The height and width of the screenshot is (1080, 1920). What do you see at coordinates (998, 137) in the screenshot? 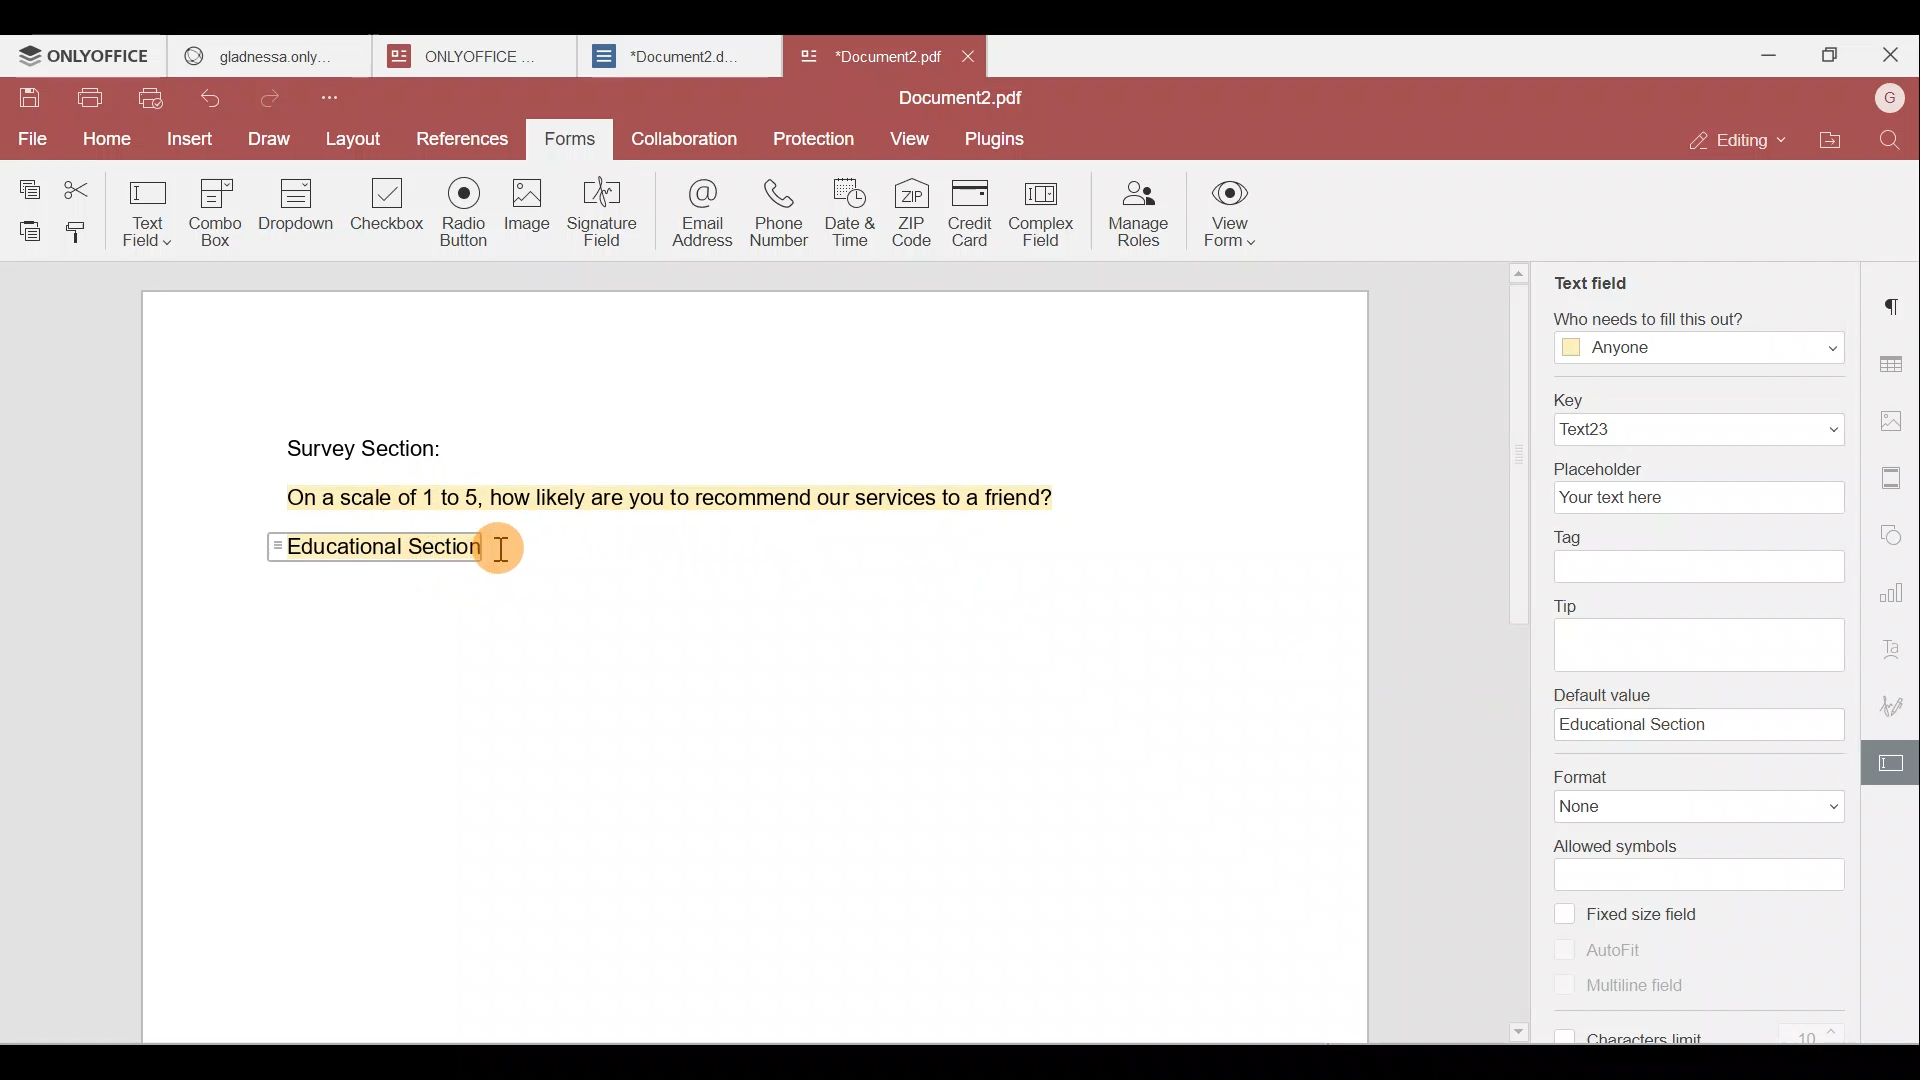
I see `Plugins` at bounding box center [998, 137].